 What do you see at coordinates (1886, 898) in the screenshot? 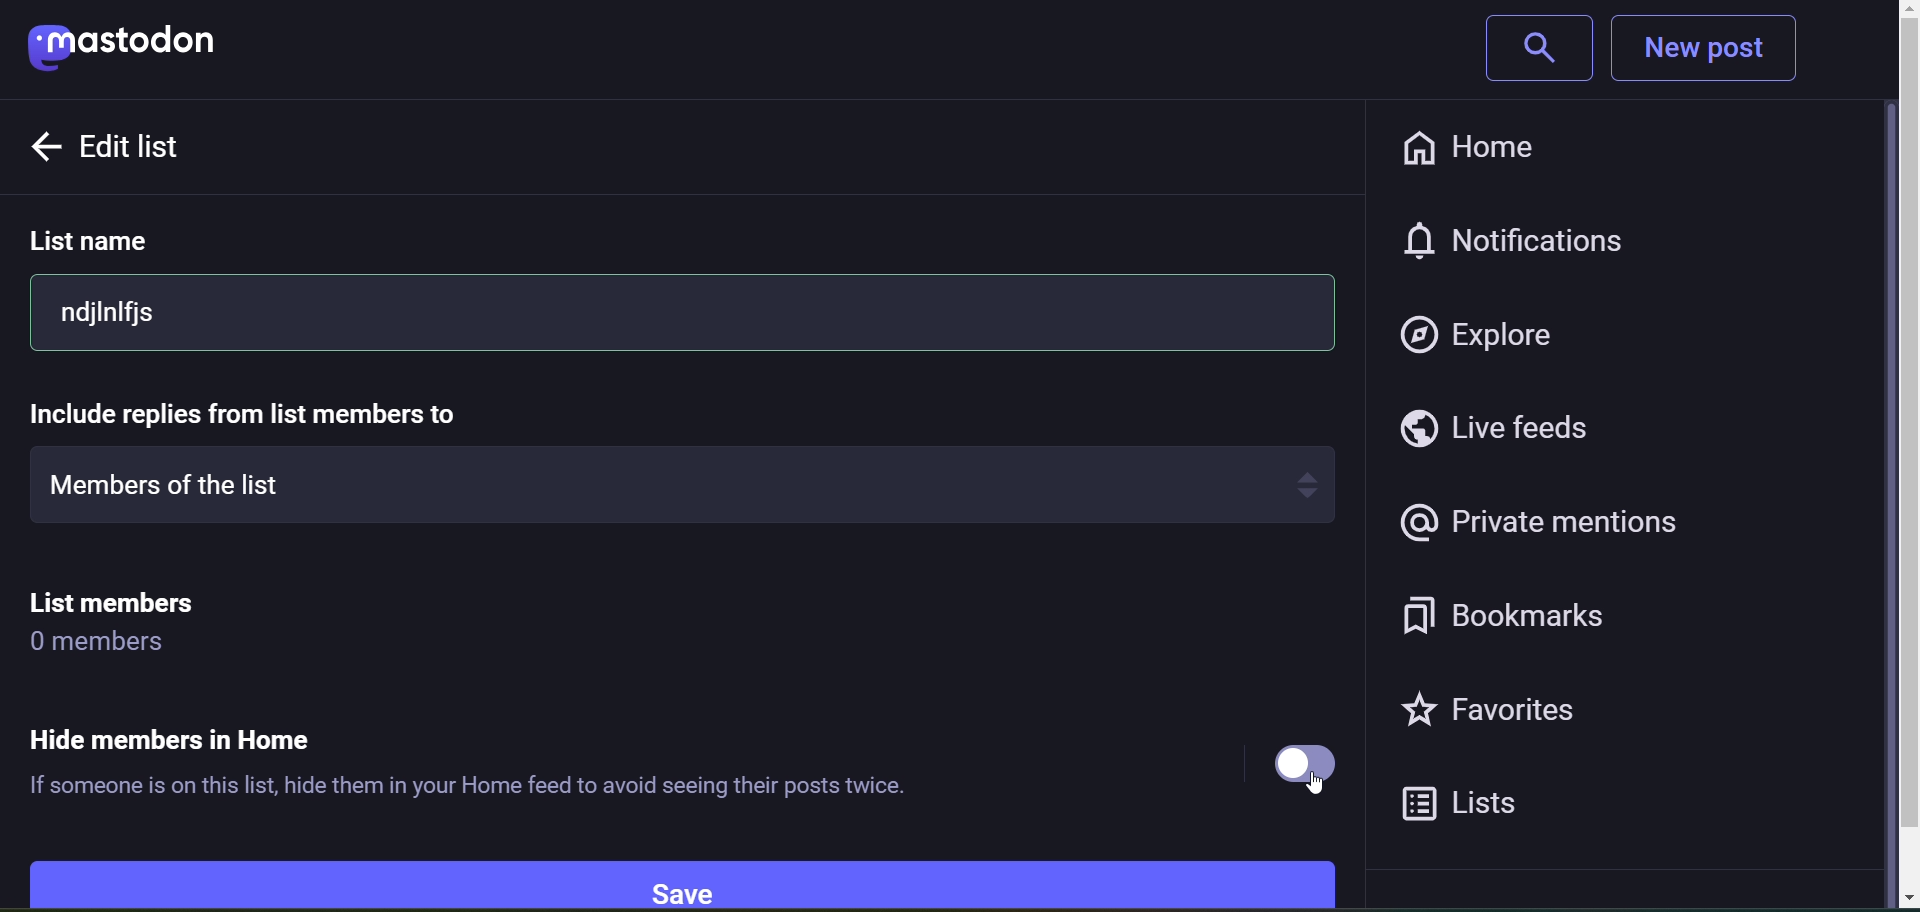
I see `scroll down` at bounding box center [1886, 898].